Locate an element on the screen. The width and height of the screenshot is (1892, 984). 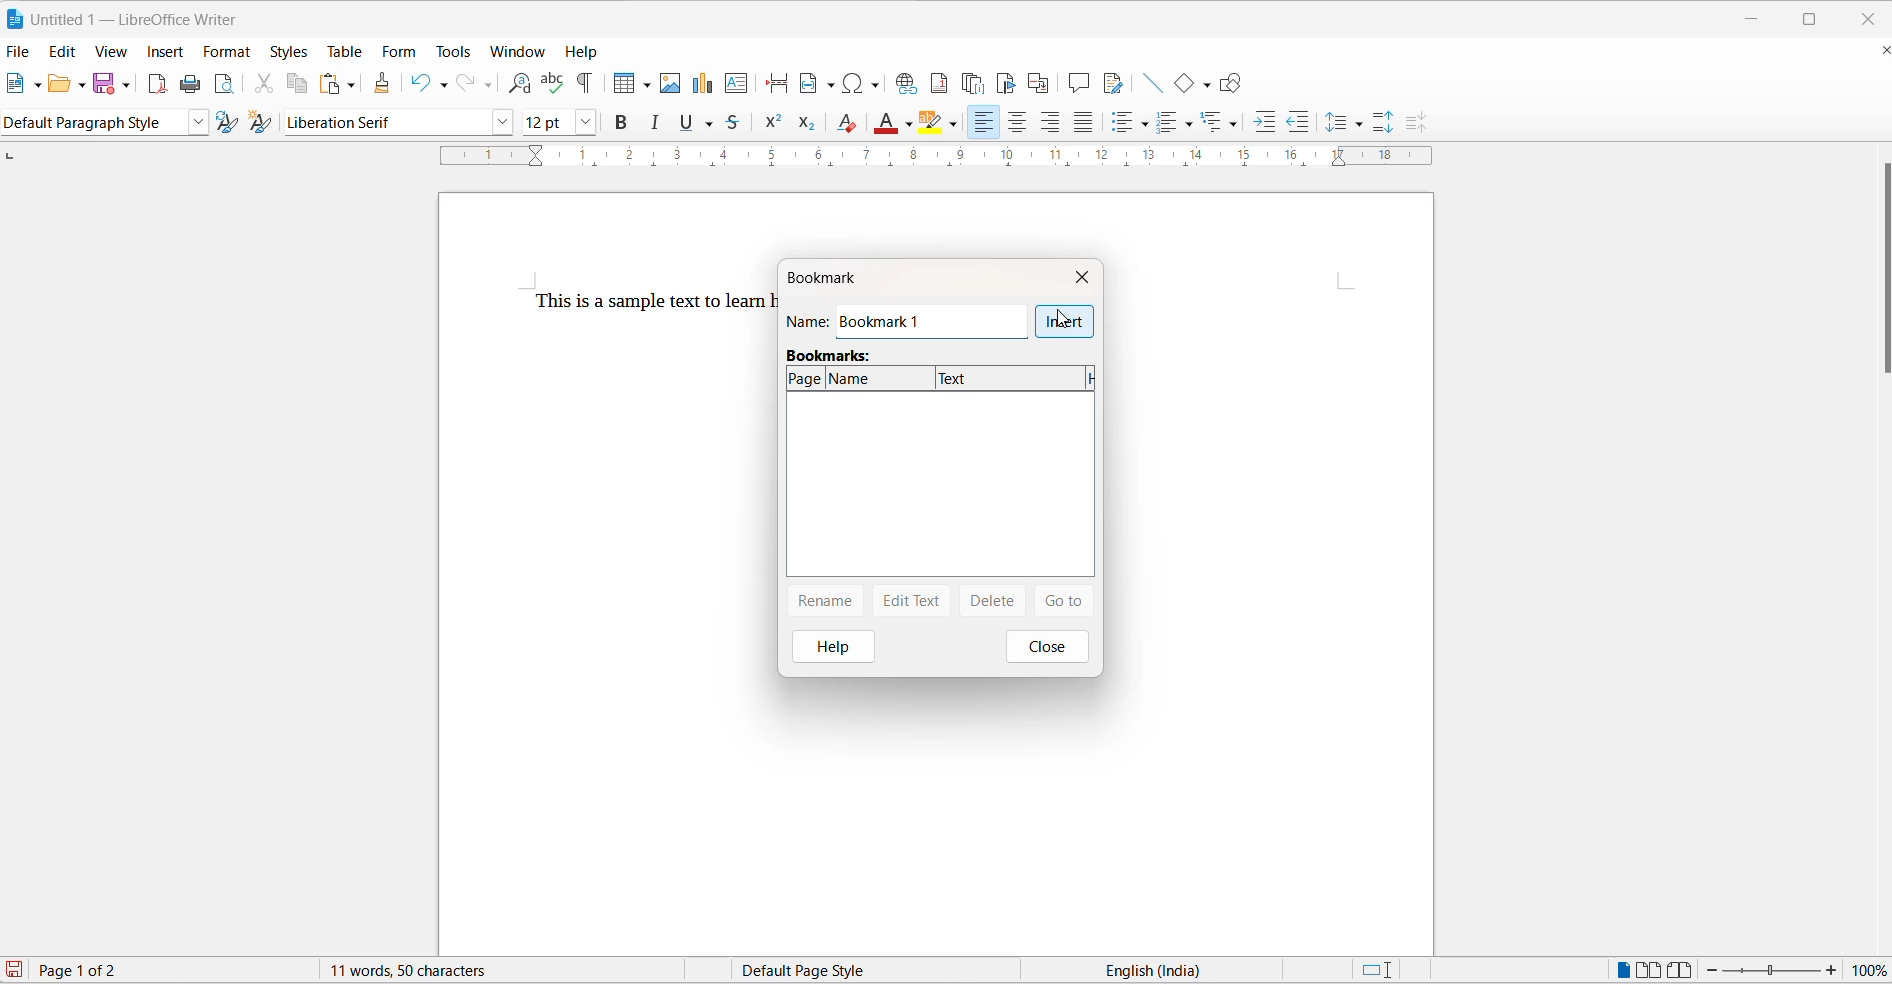
close is located at coordinates (1084, 277).